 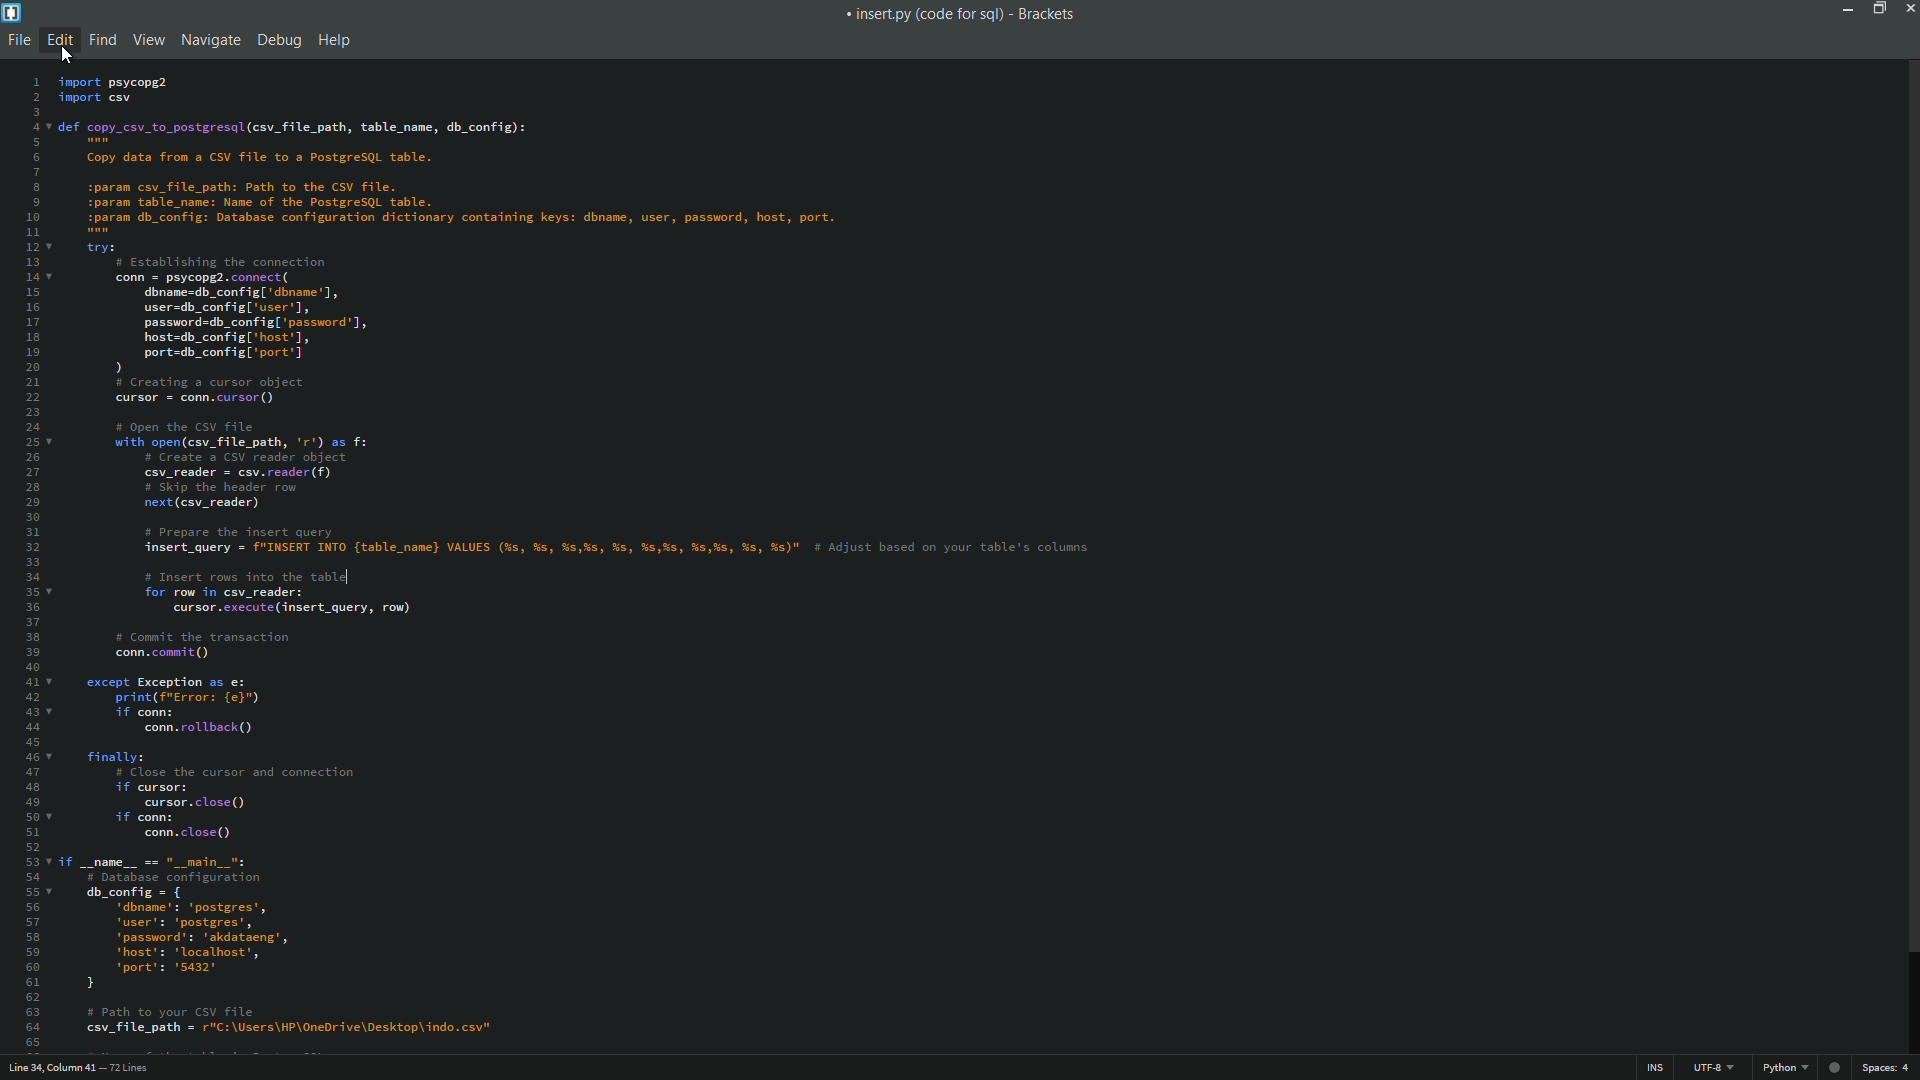 What do you see at coordinates (1657, 1069) in the screenshot?
I see `ins` at bounding box center [1657, 1069].